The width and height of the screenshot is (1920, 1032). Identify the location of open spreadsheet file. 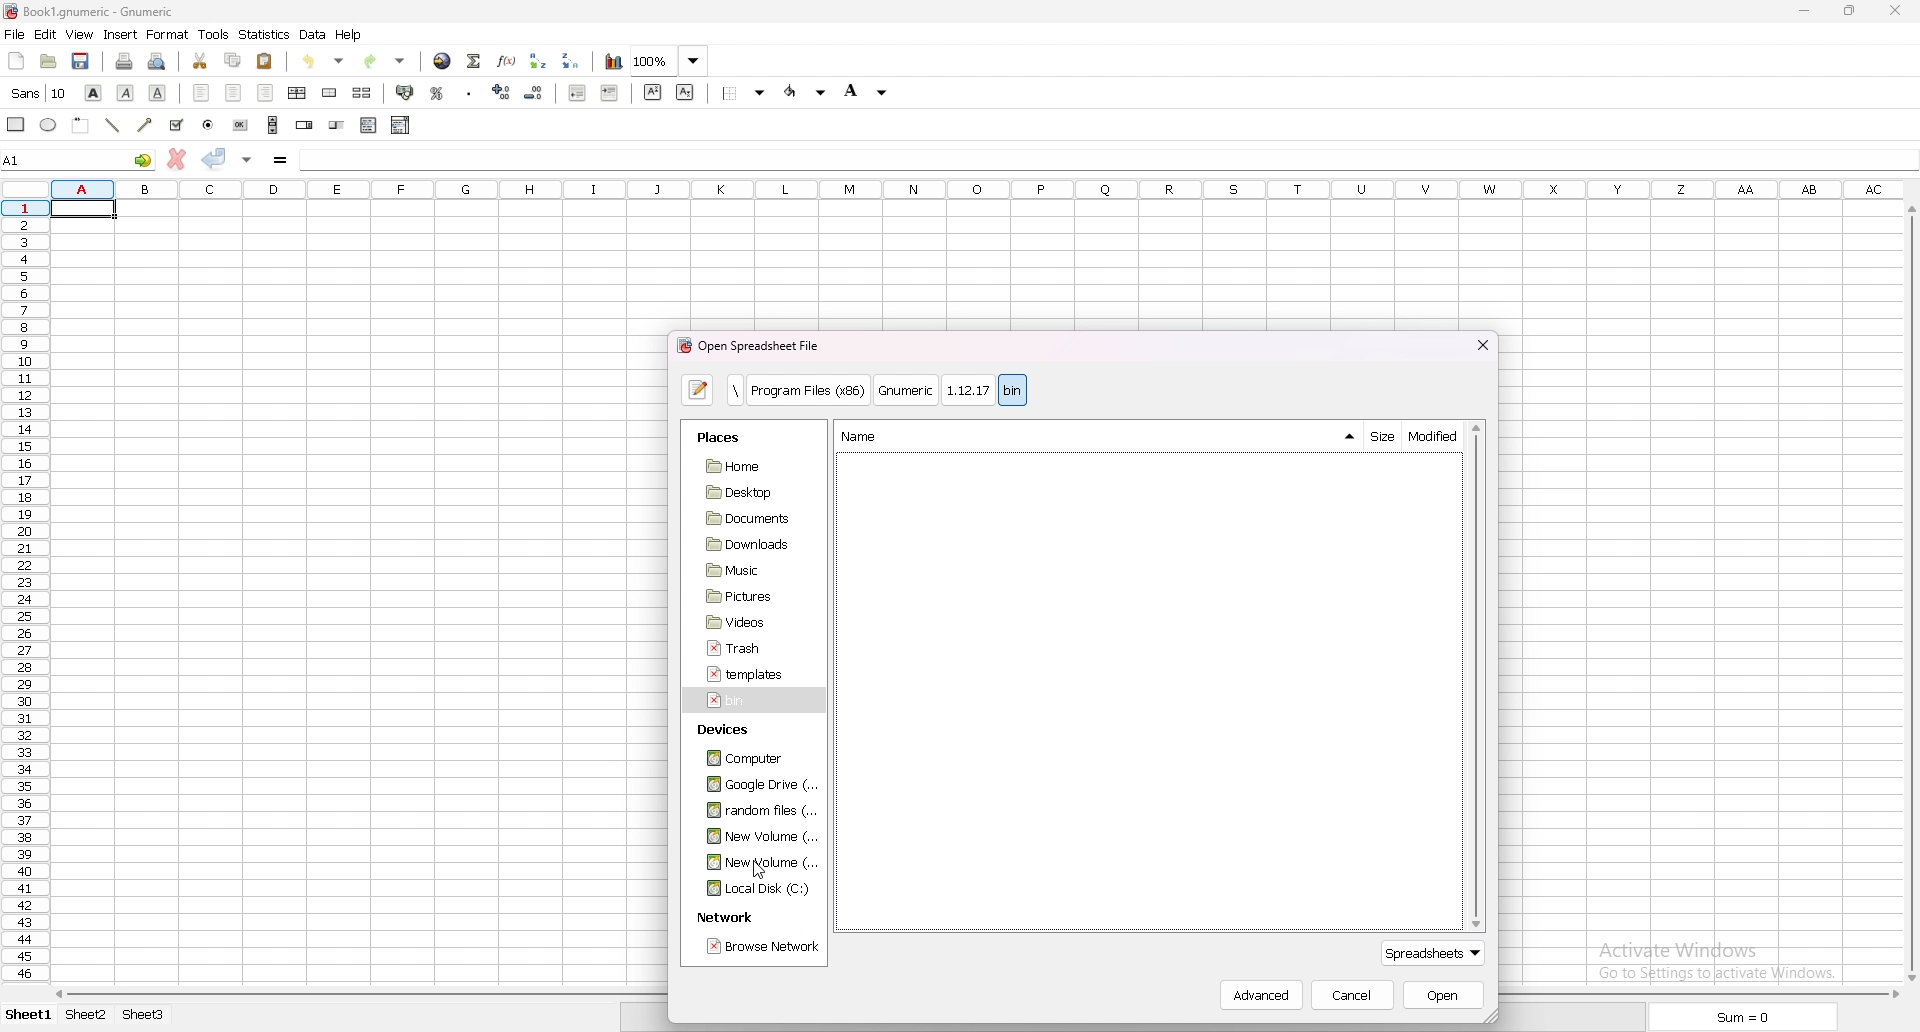
(750, 346).